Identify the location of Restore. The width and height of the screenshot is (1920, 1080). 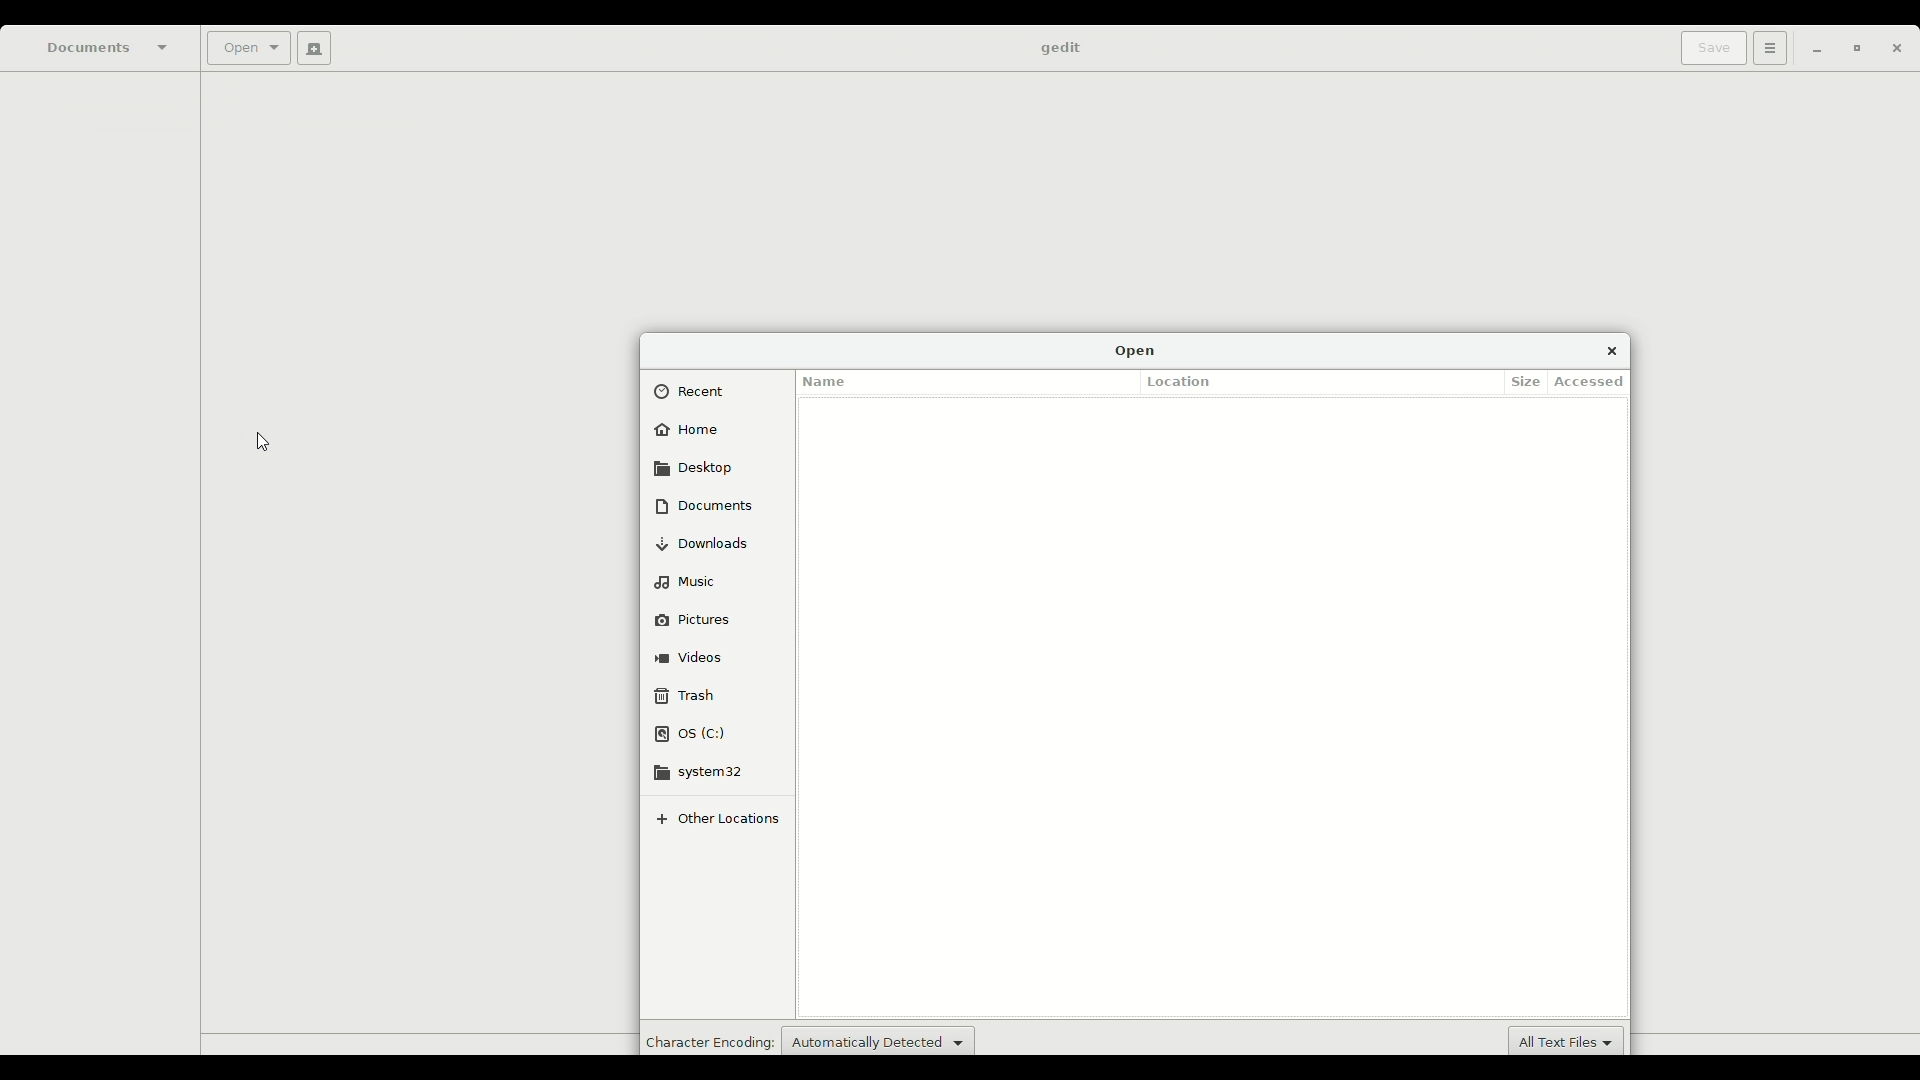
(1852, 50).